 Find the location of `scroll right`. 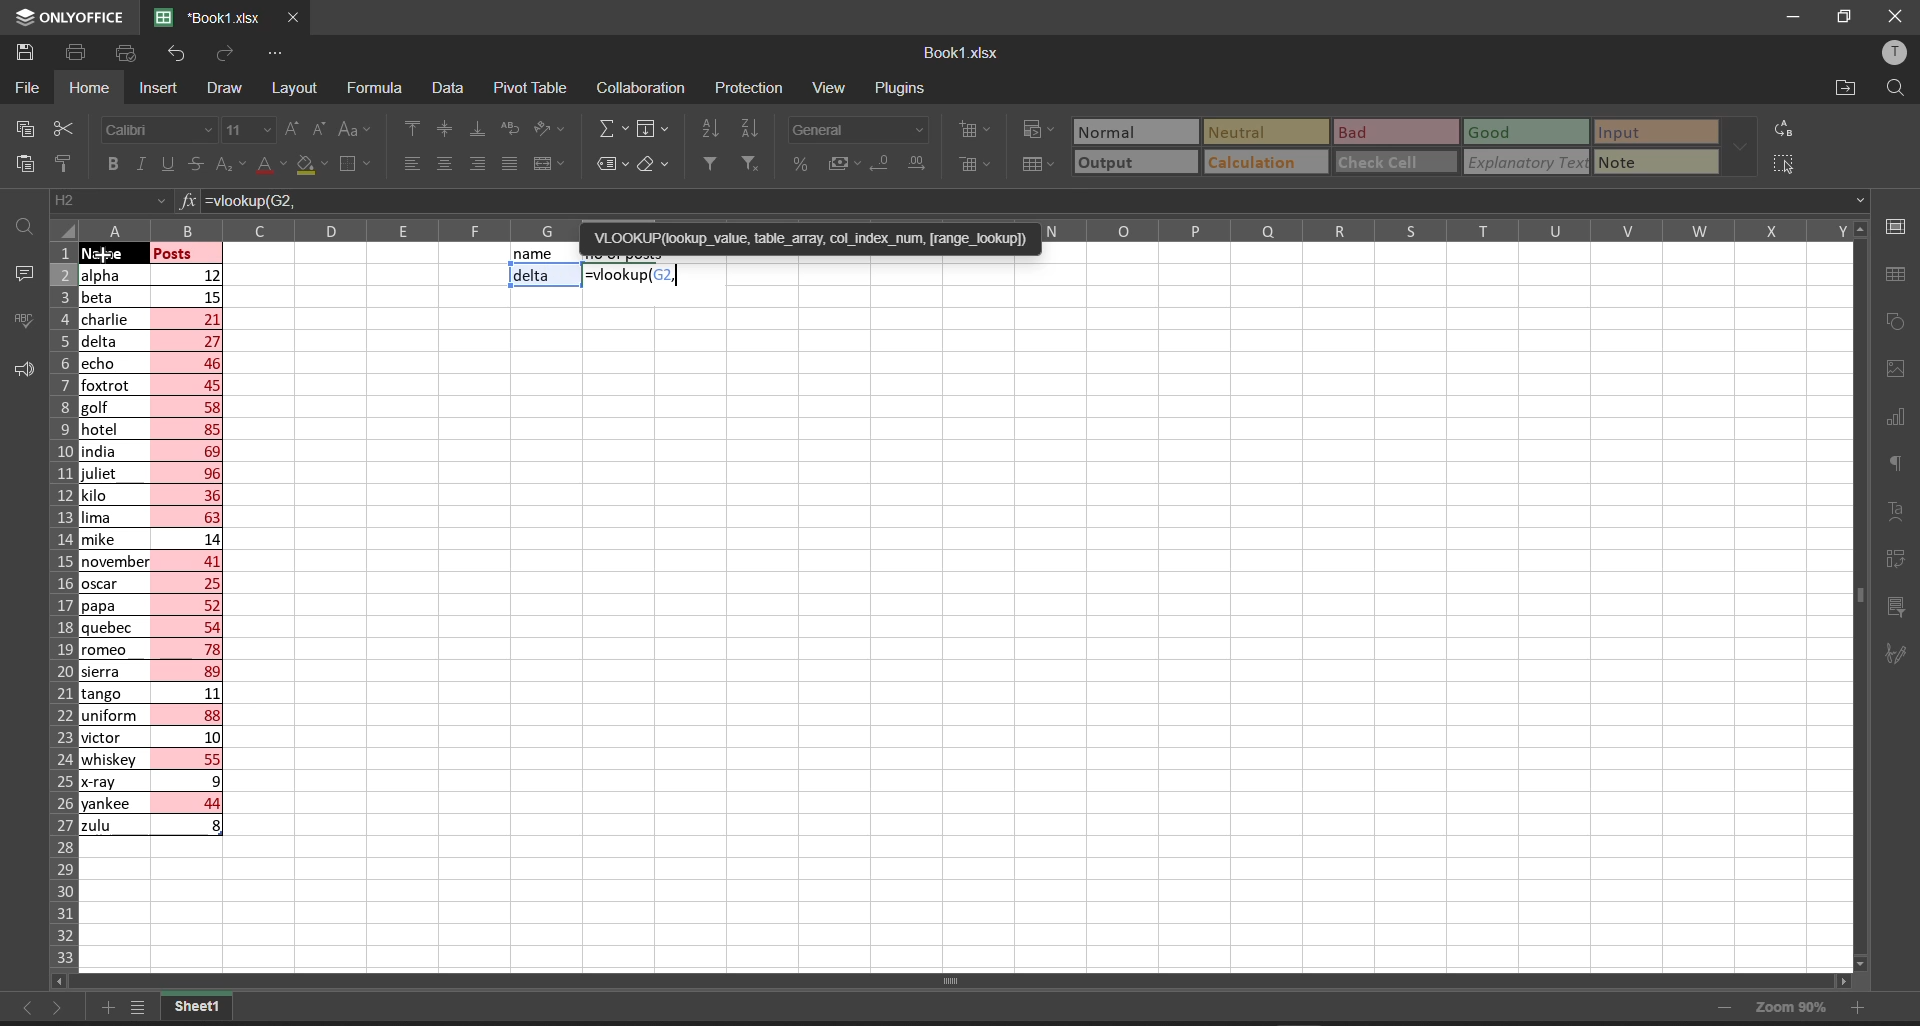

scroll right is located at coordinates (4462, 2382).